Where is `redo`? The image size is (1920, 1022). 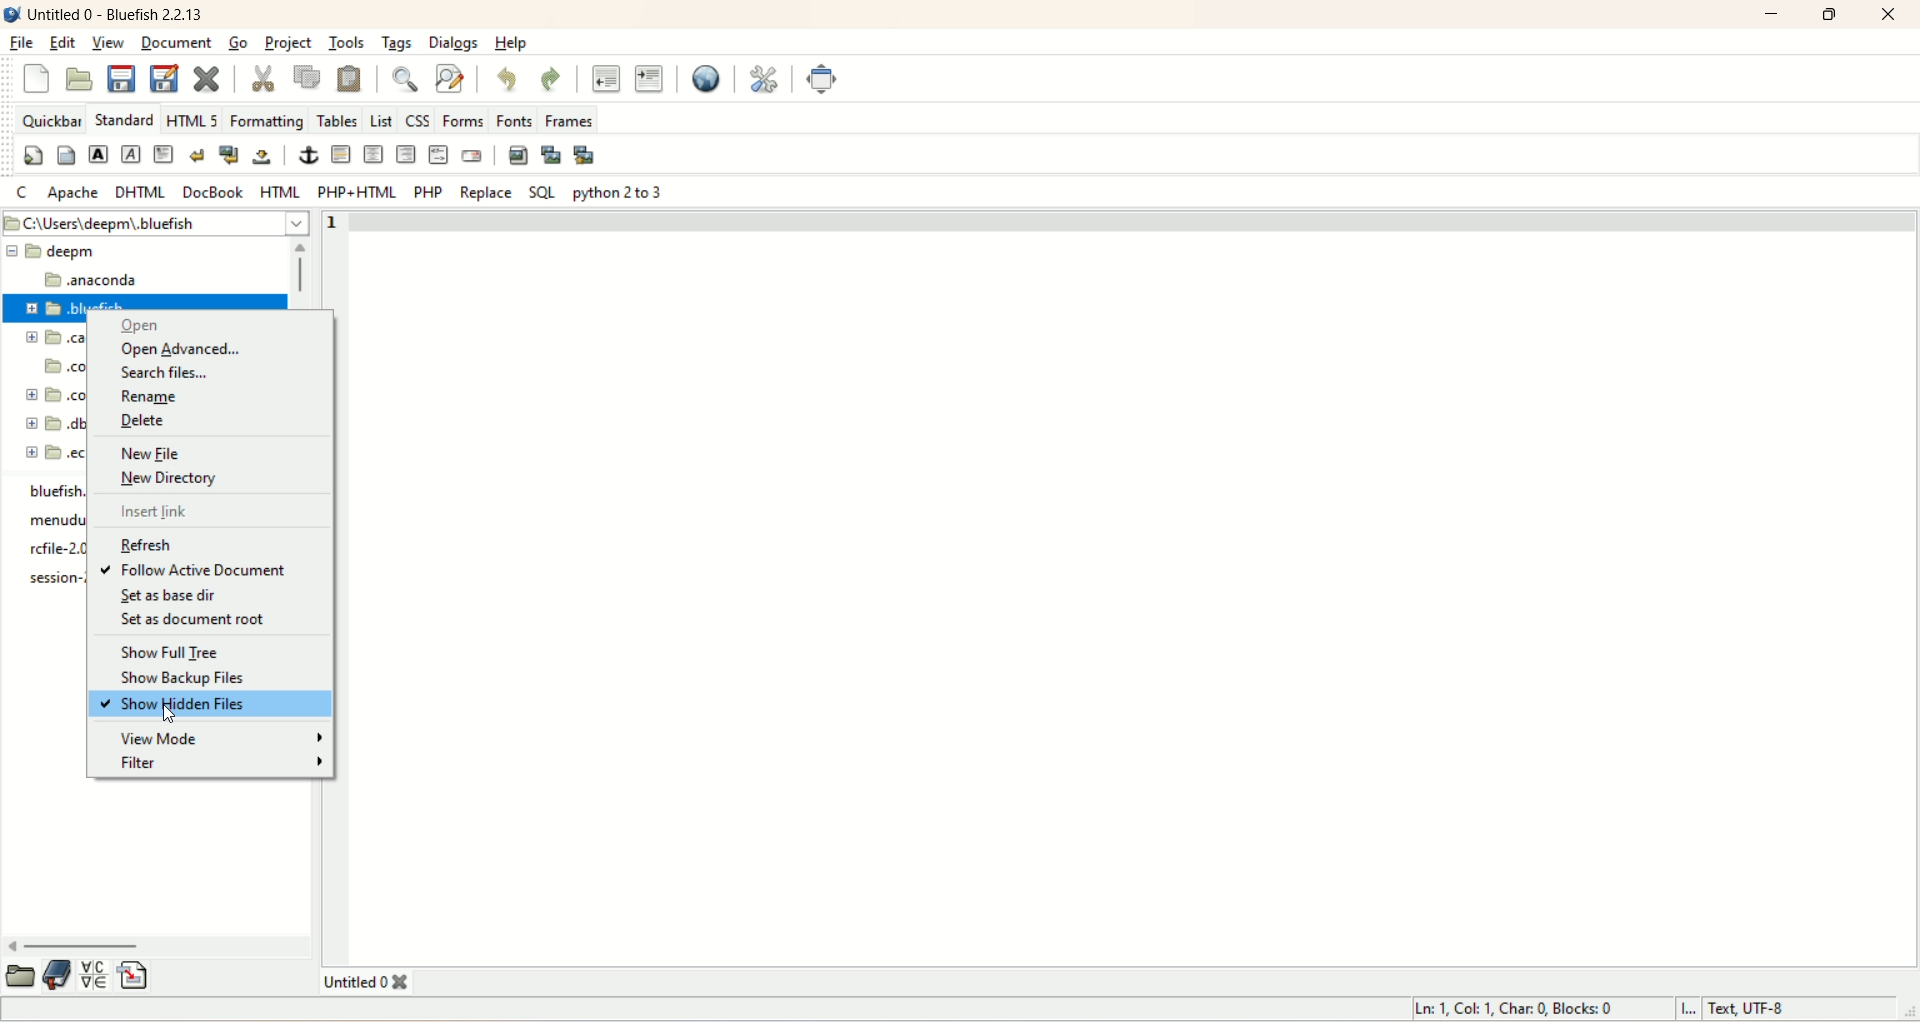
redo is located at coordinates (552, 80).